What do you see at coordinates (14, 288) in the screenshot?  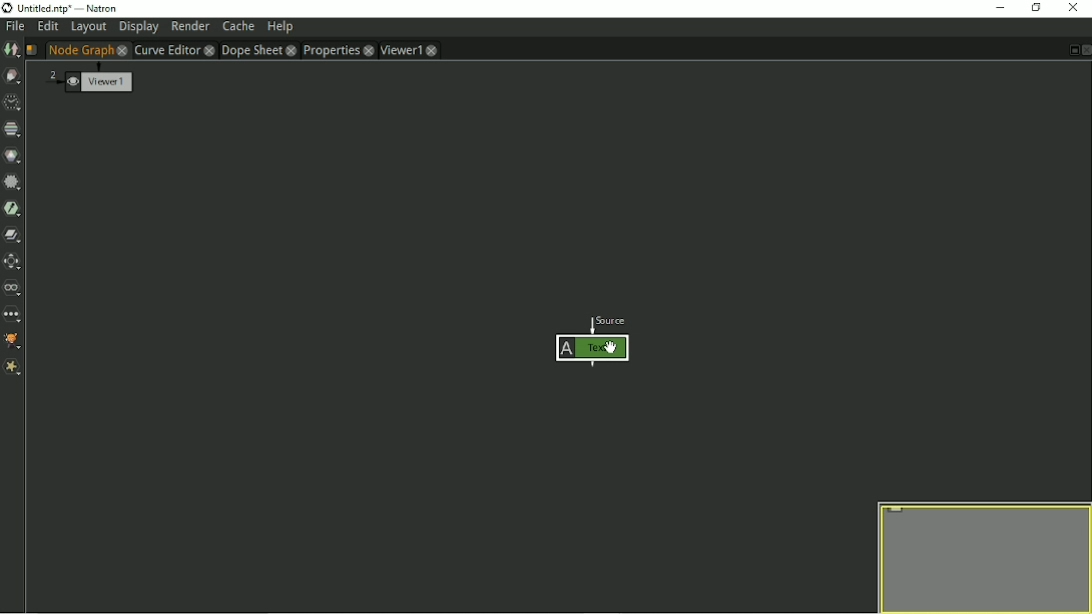 I see `Views` at bounding box center [14, 288].